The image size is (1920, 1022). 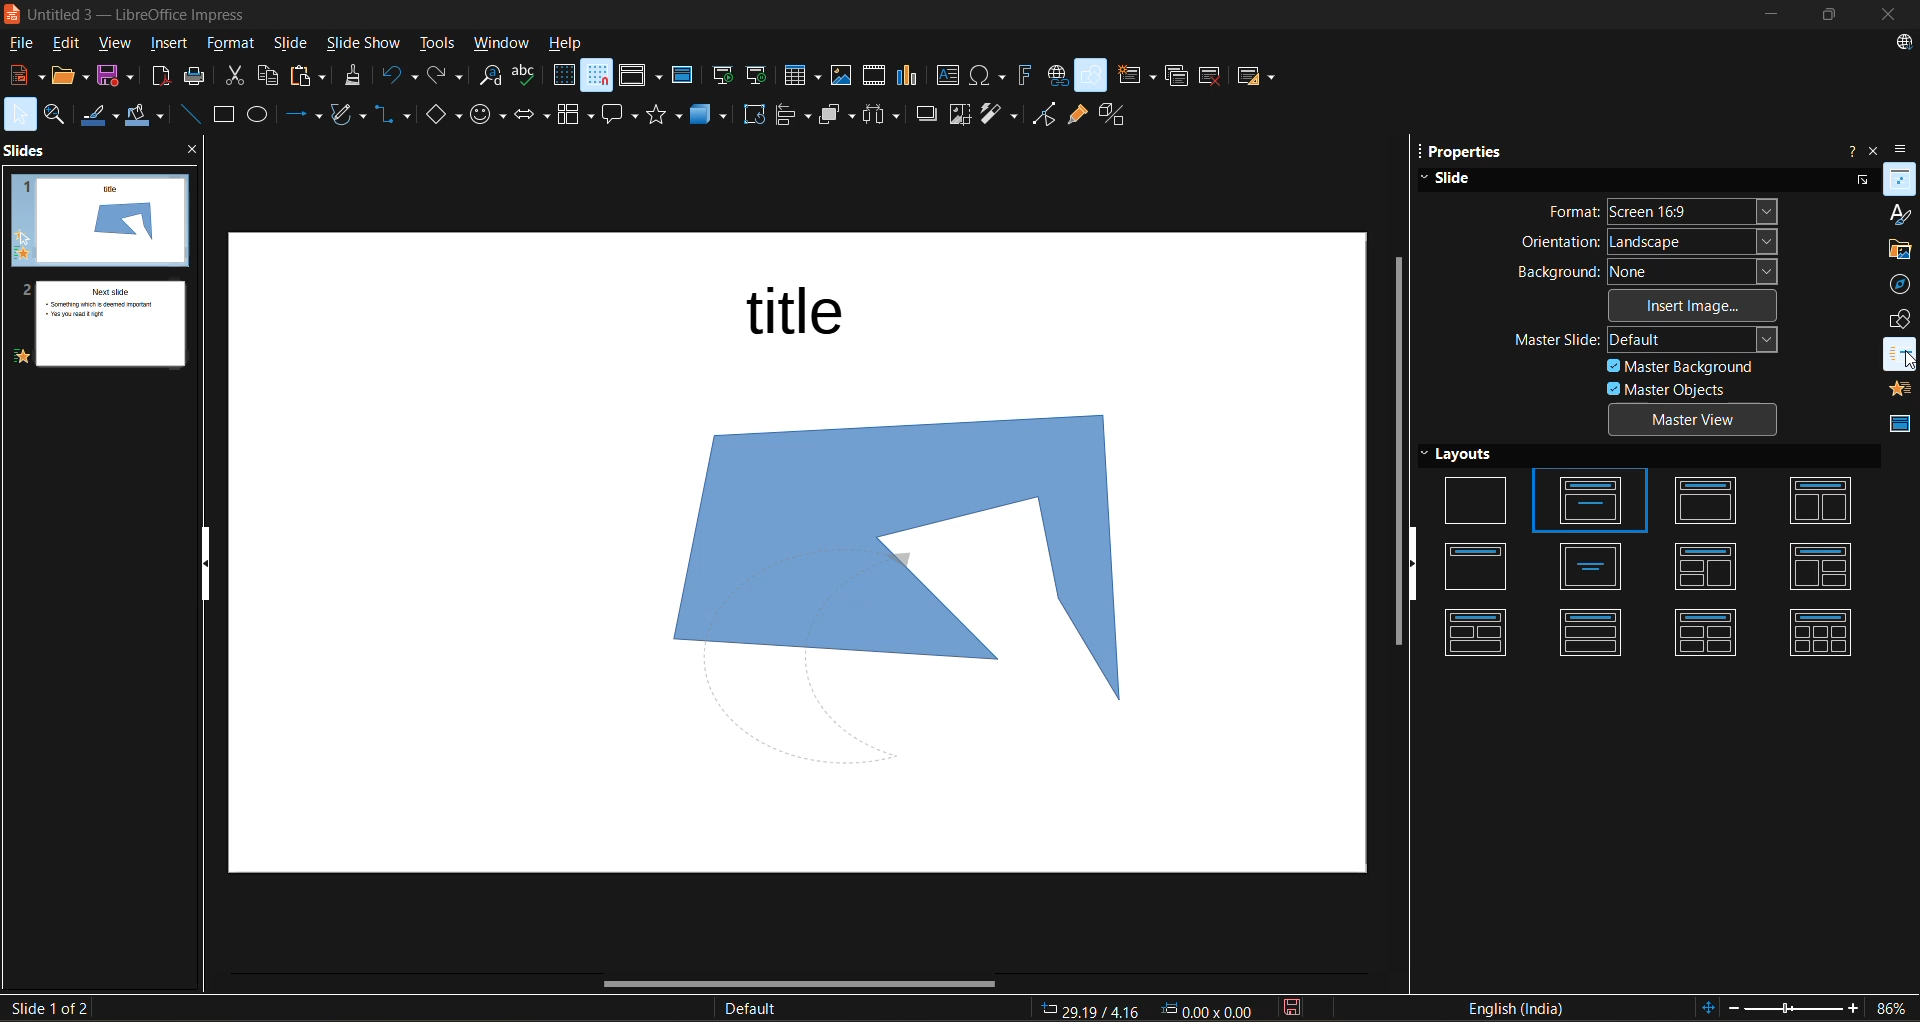 What do you see at coordinates (1711, 1006) in the screenshot?
I see `fit to slide` at bounding box center [1711, 1006].